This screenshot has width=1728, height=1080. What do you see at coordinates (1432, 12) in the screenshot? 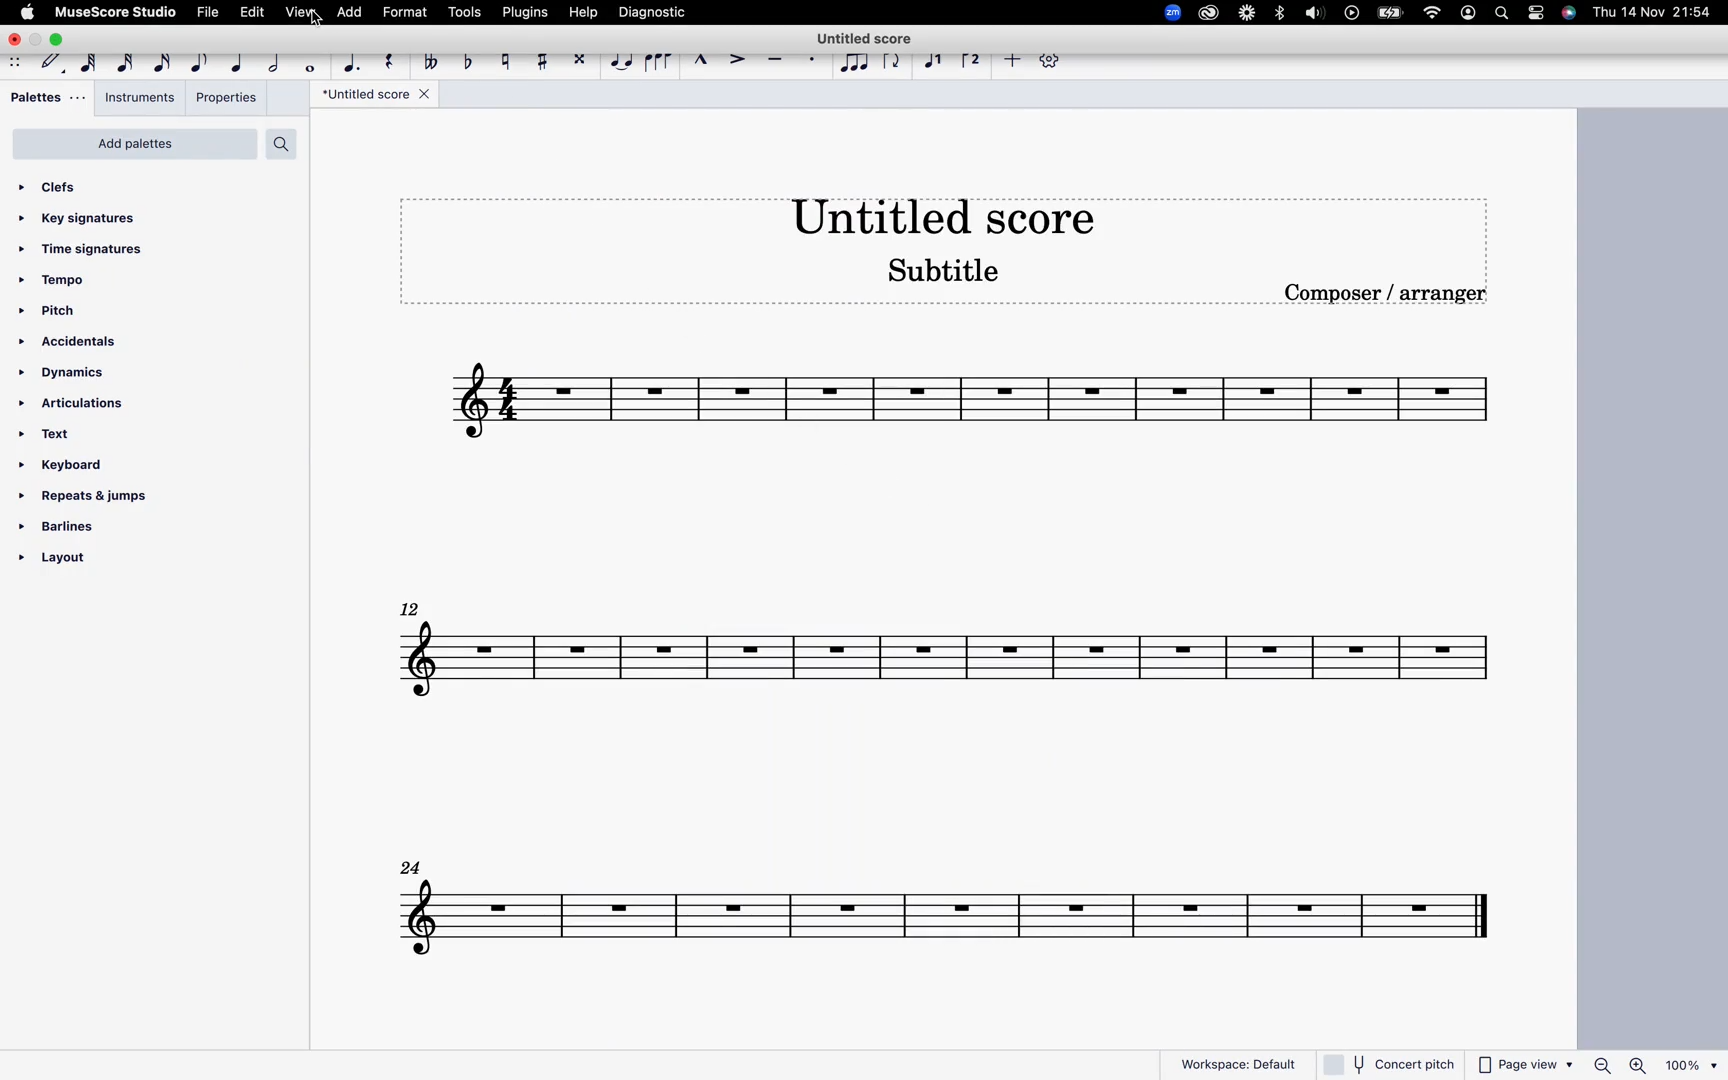
I see `wifi` at bounding box center [1432, 12].